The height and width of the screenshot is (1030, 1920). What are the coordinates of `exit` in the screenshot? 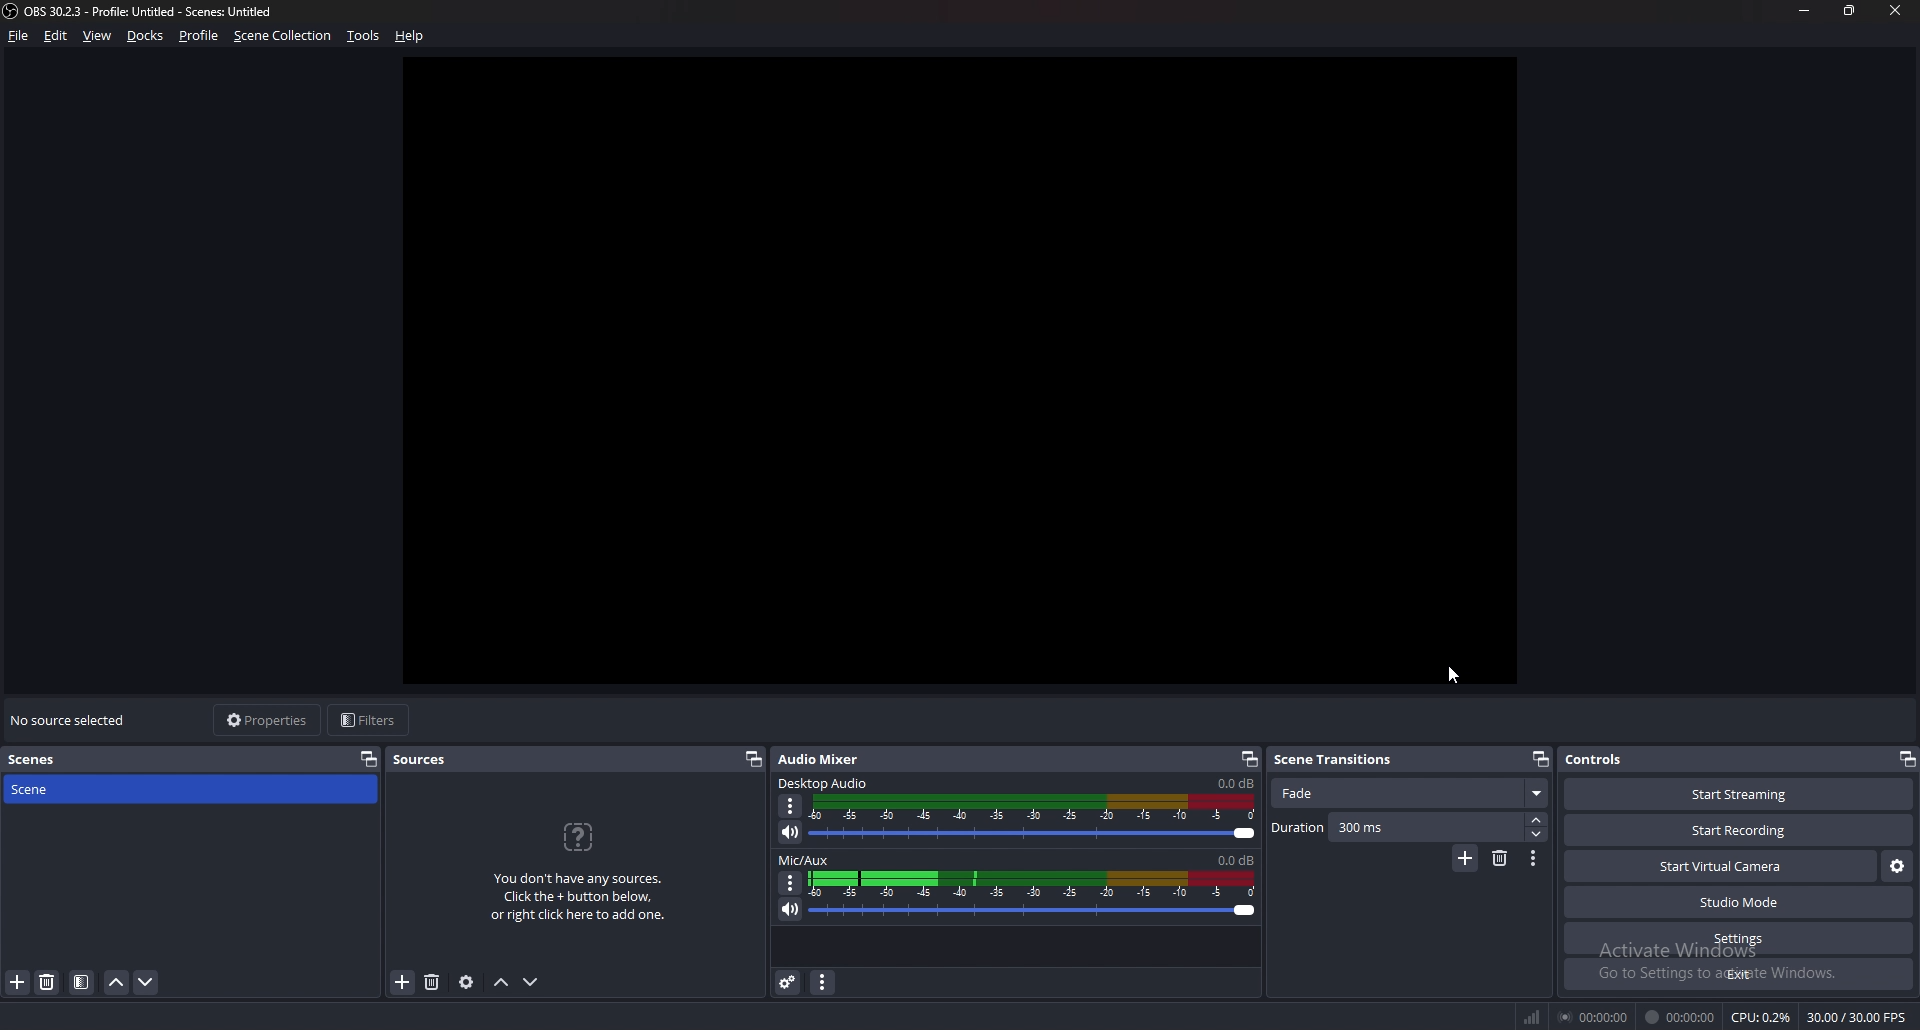 It's located at (1738, 975).